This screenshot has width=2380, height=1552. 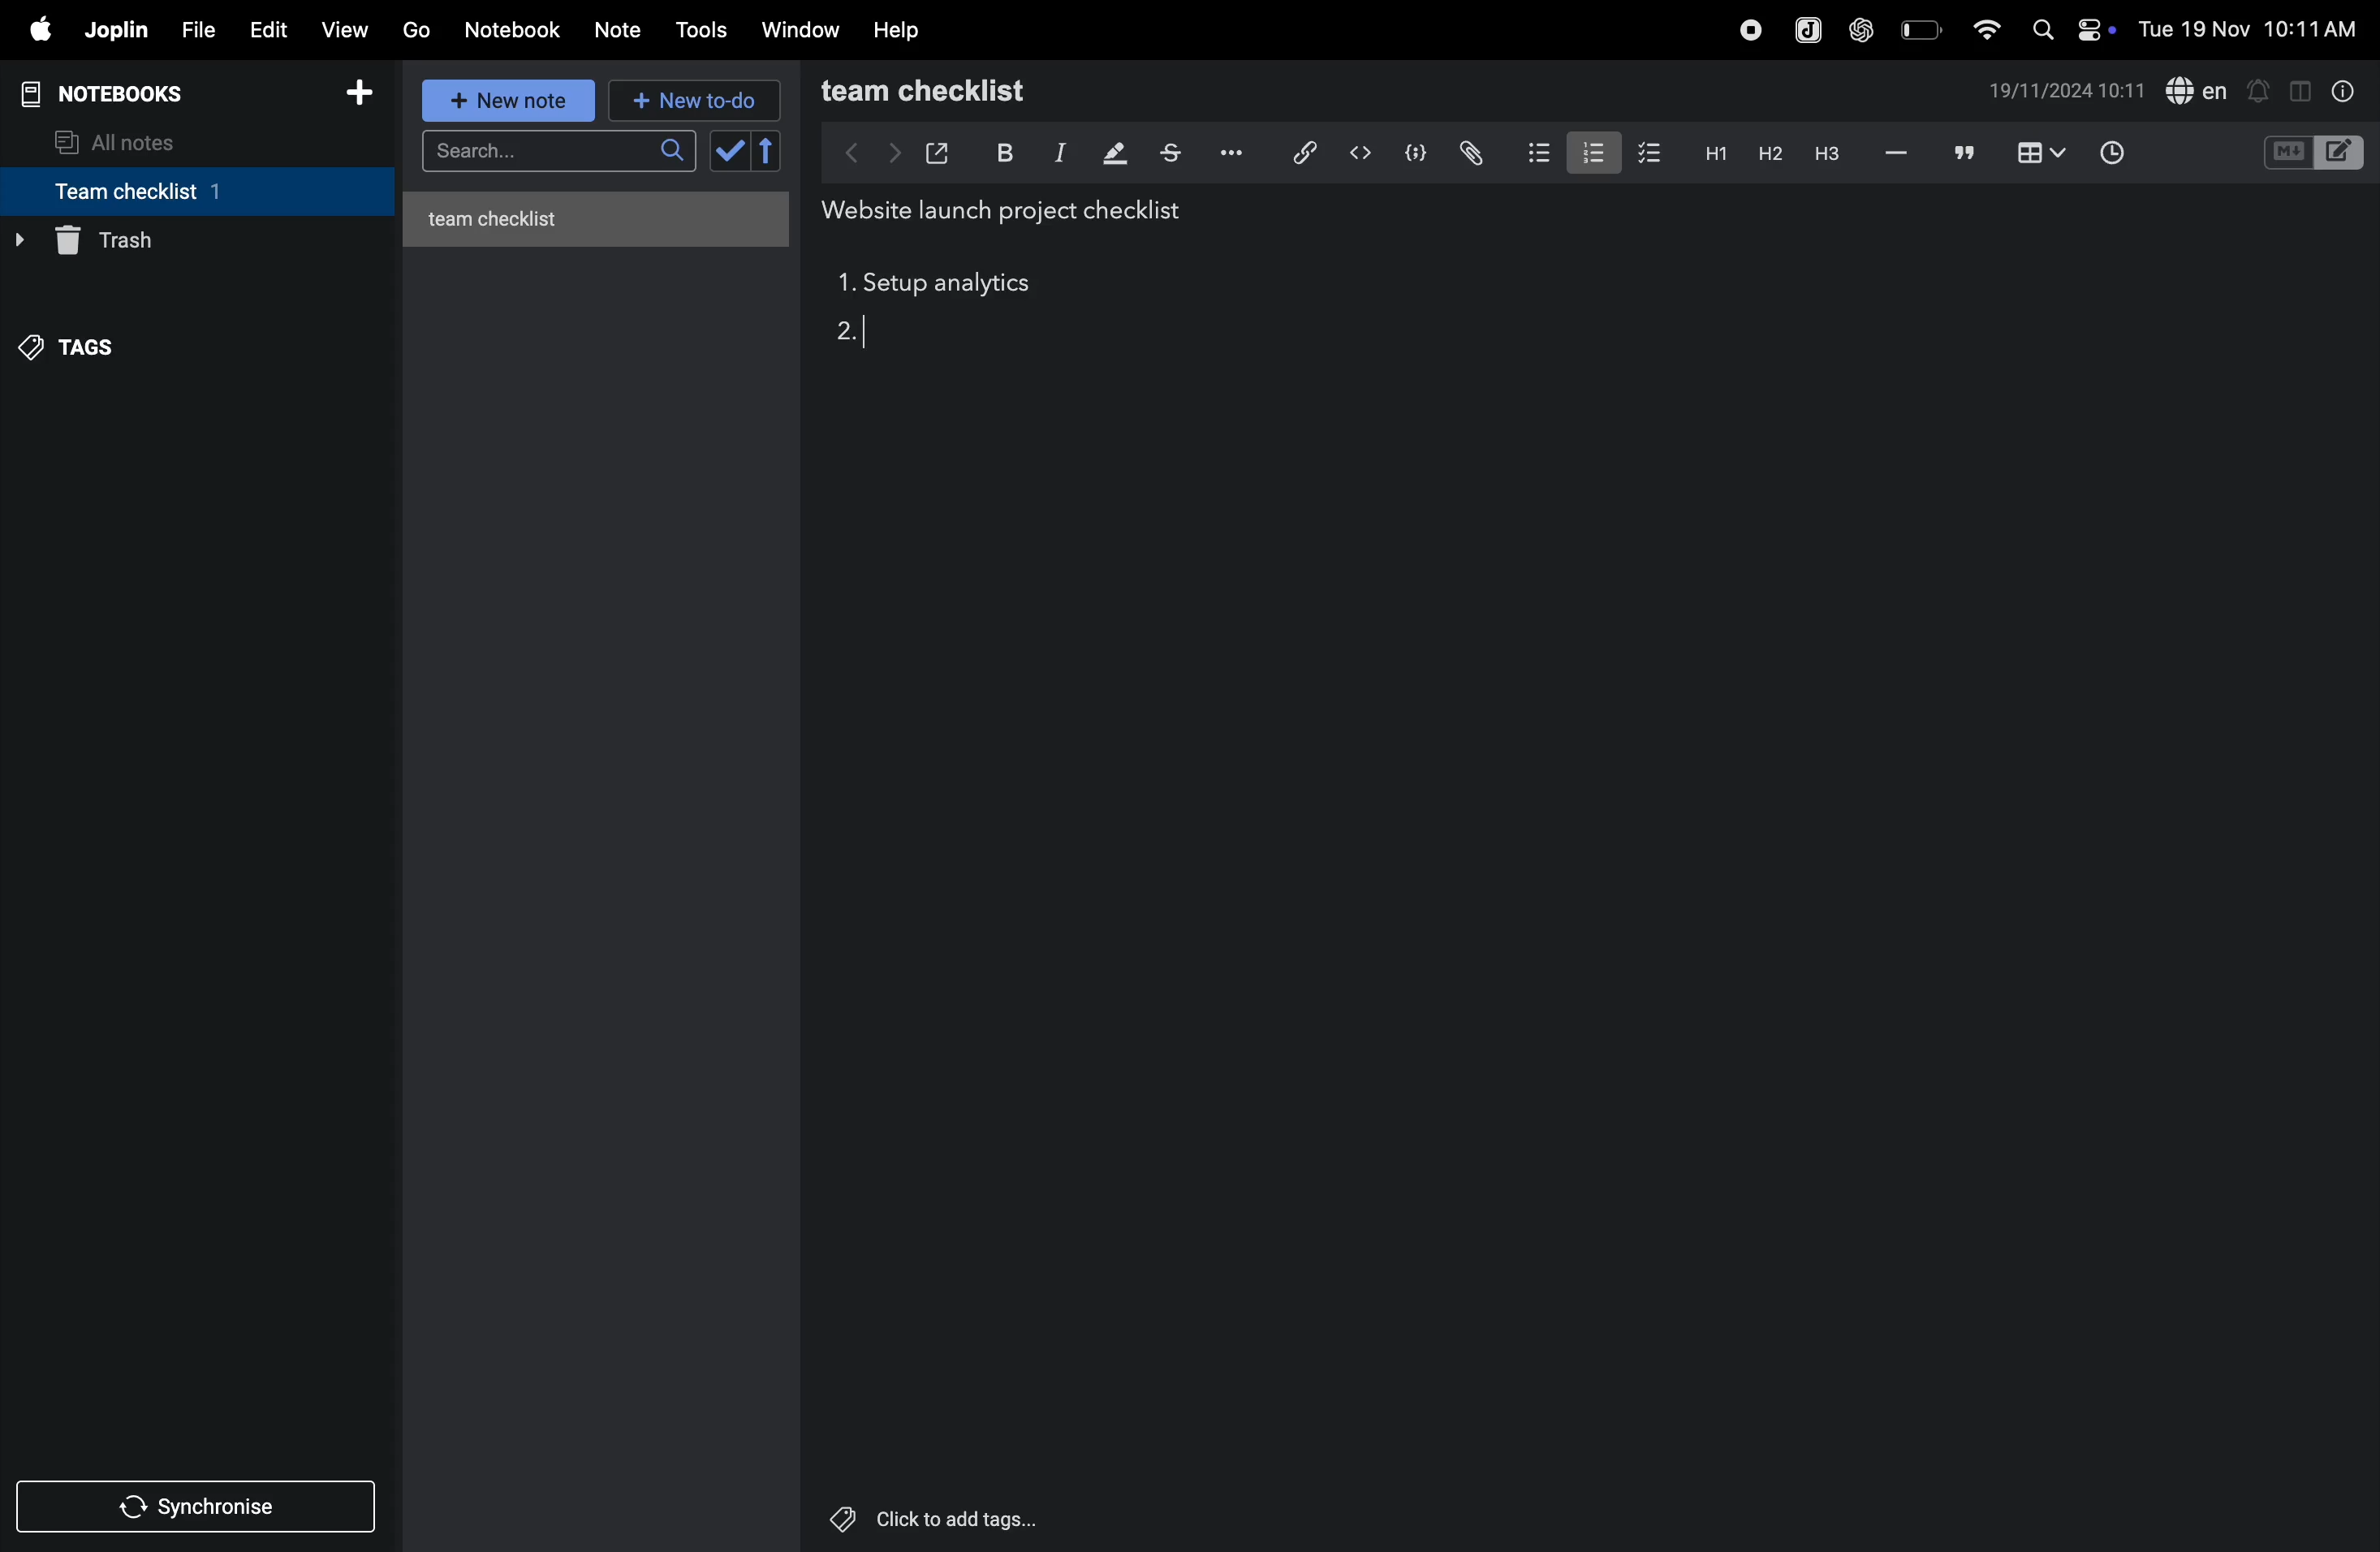 I want to click on open window, so click(x=938, y=149).